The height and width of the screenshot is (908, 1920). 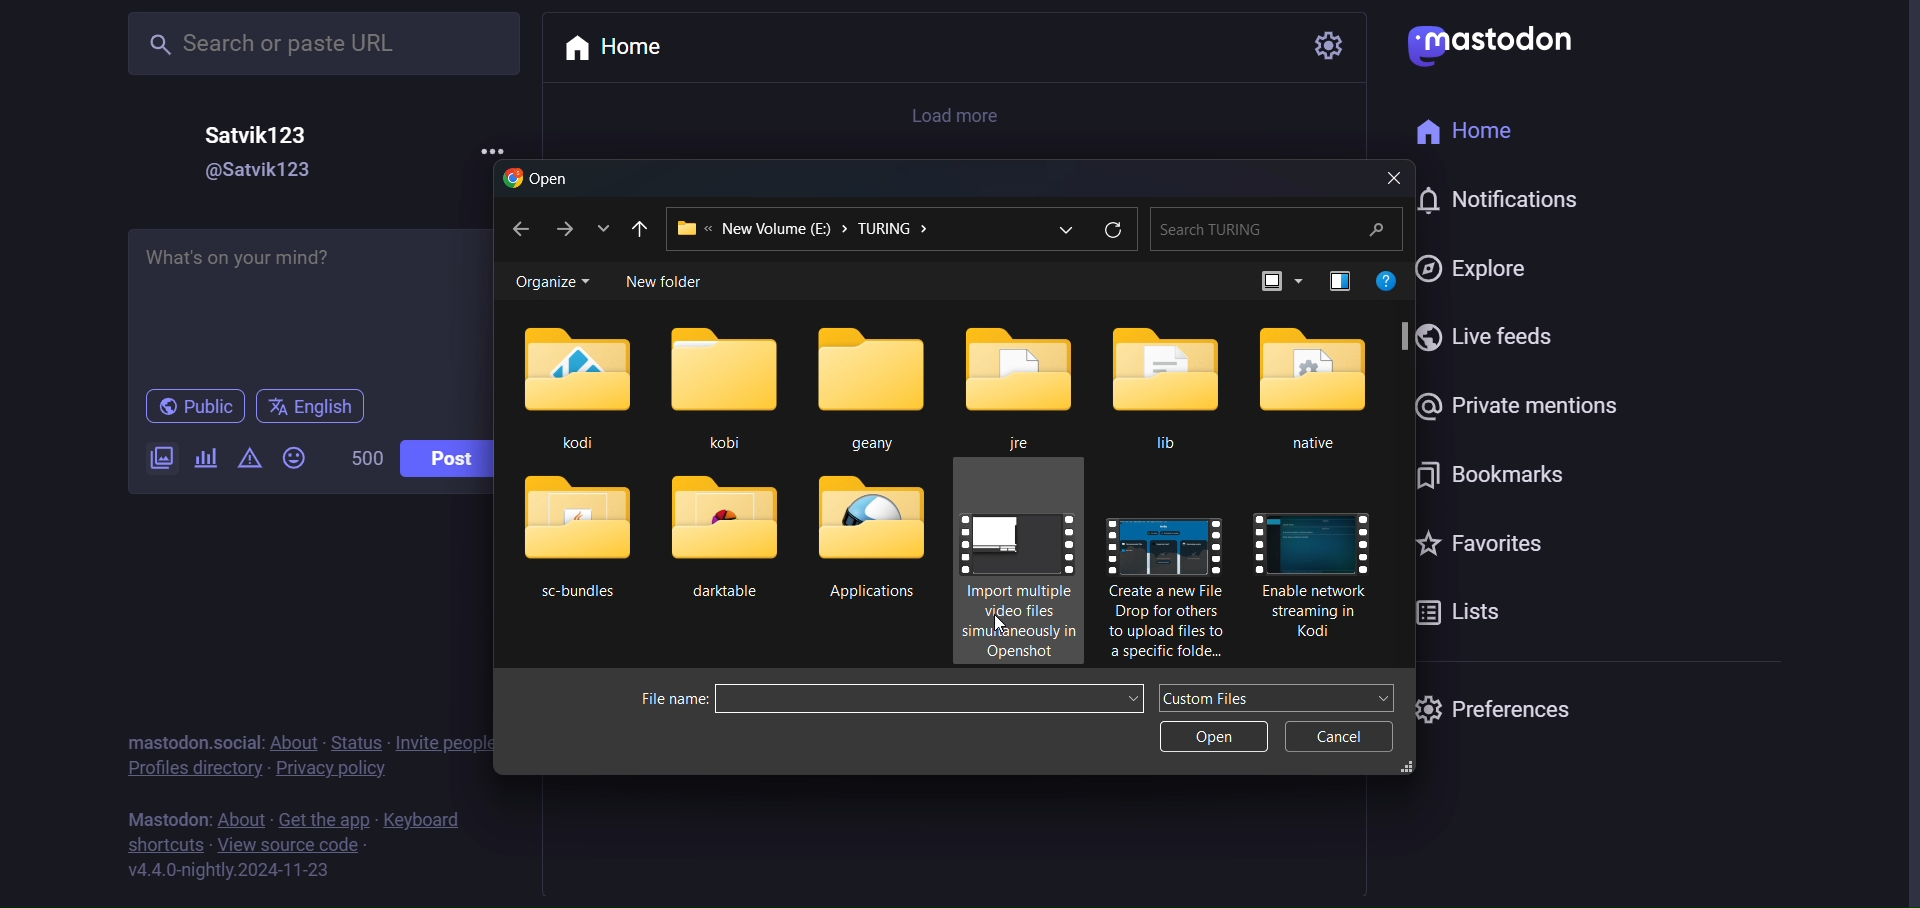 What do you see at coordinates (911, 697) in the screenshot?
I see `selected file name` at bounding box center [911, 697].